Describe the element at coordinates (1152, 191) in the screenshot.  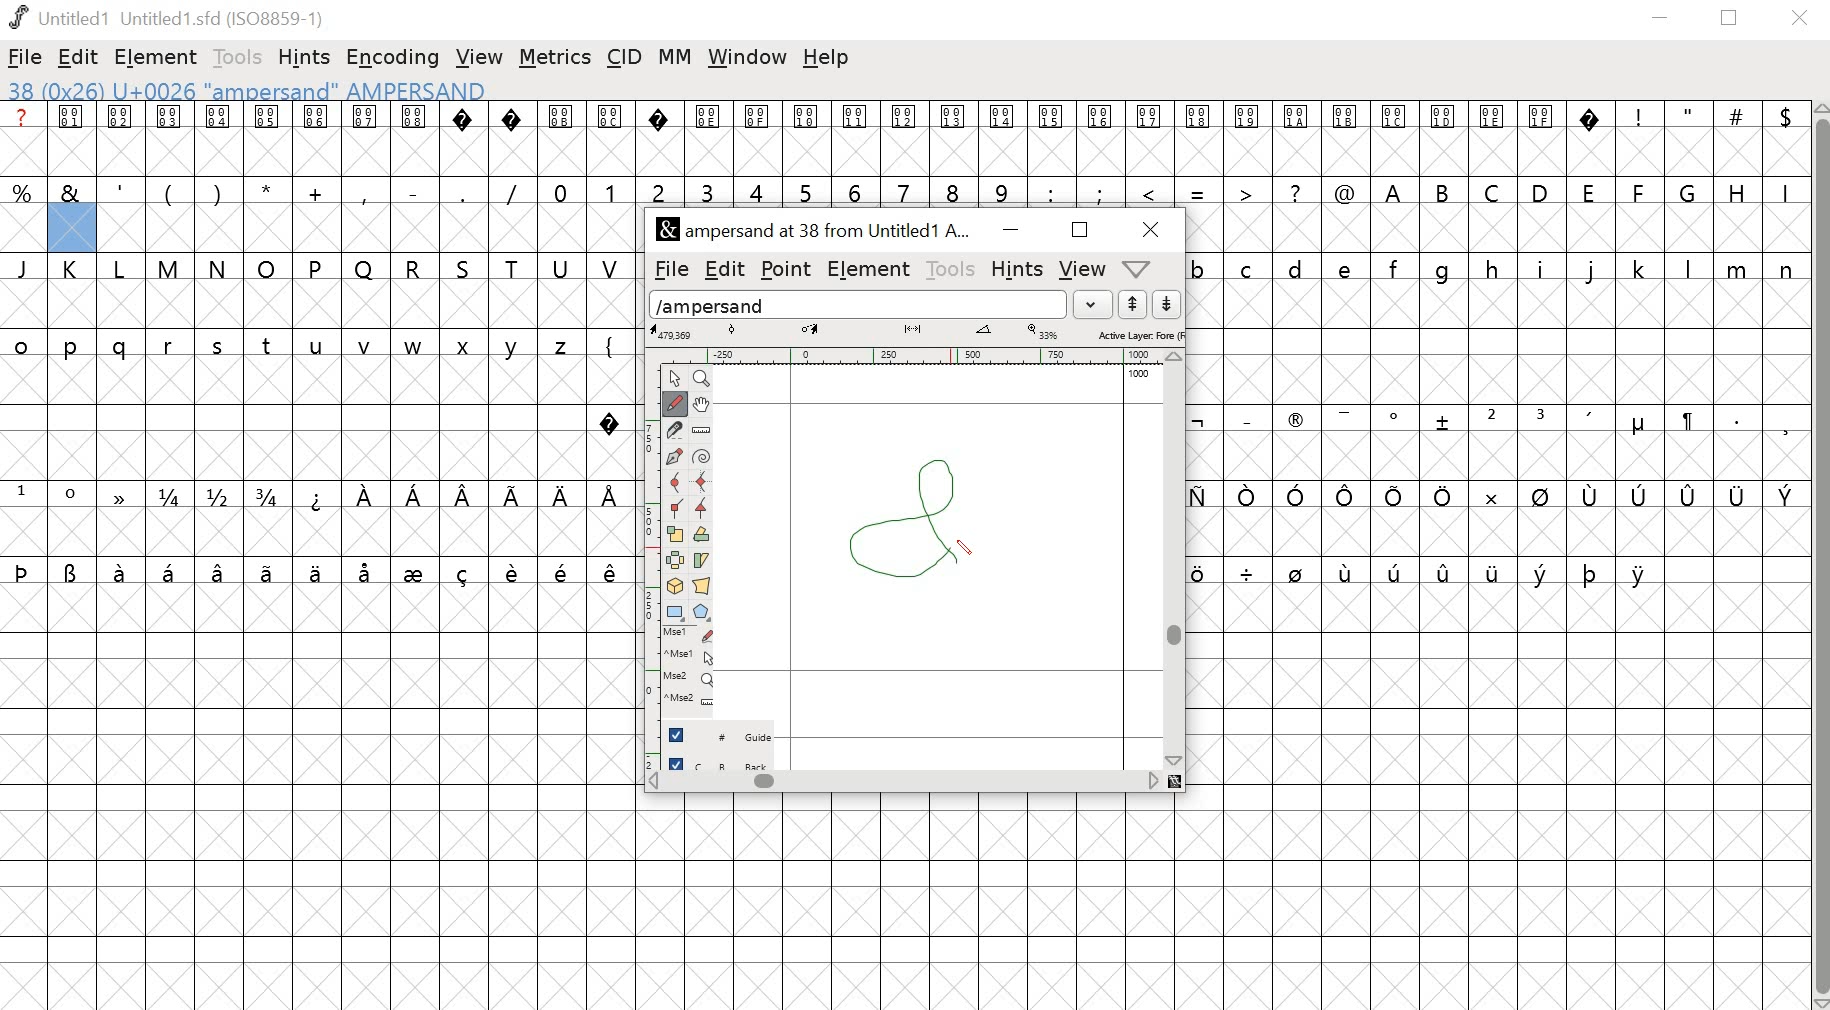
I see `<` at that location.